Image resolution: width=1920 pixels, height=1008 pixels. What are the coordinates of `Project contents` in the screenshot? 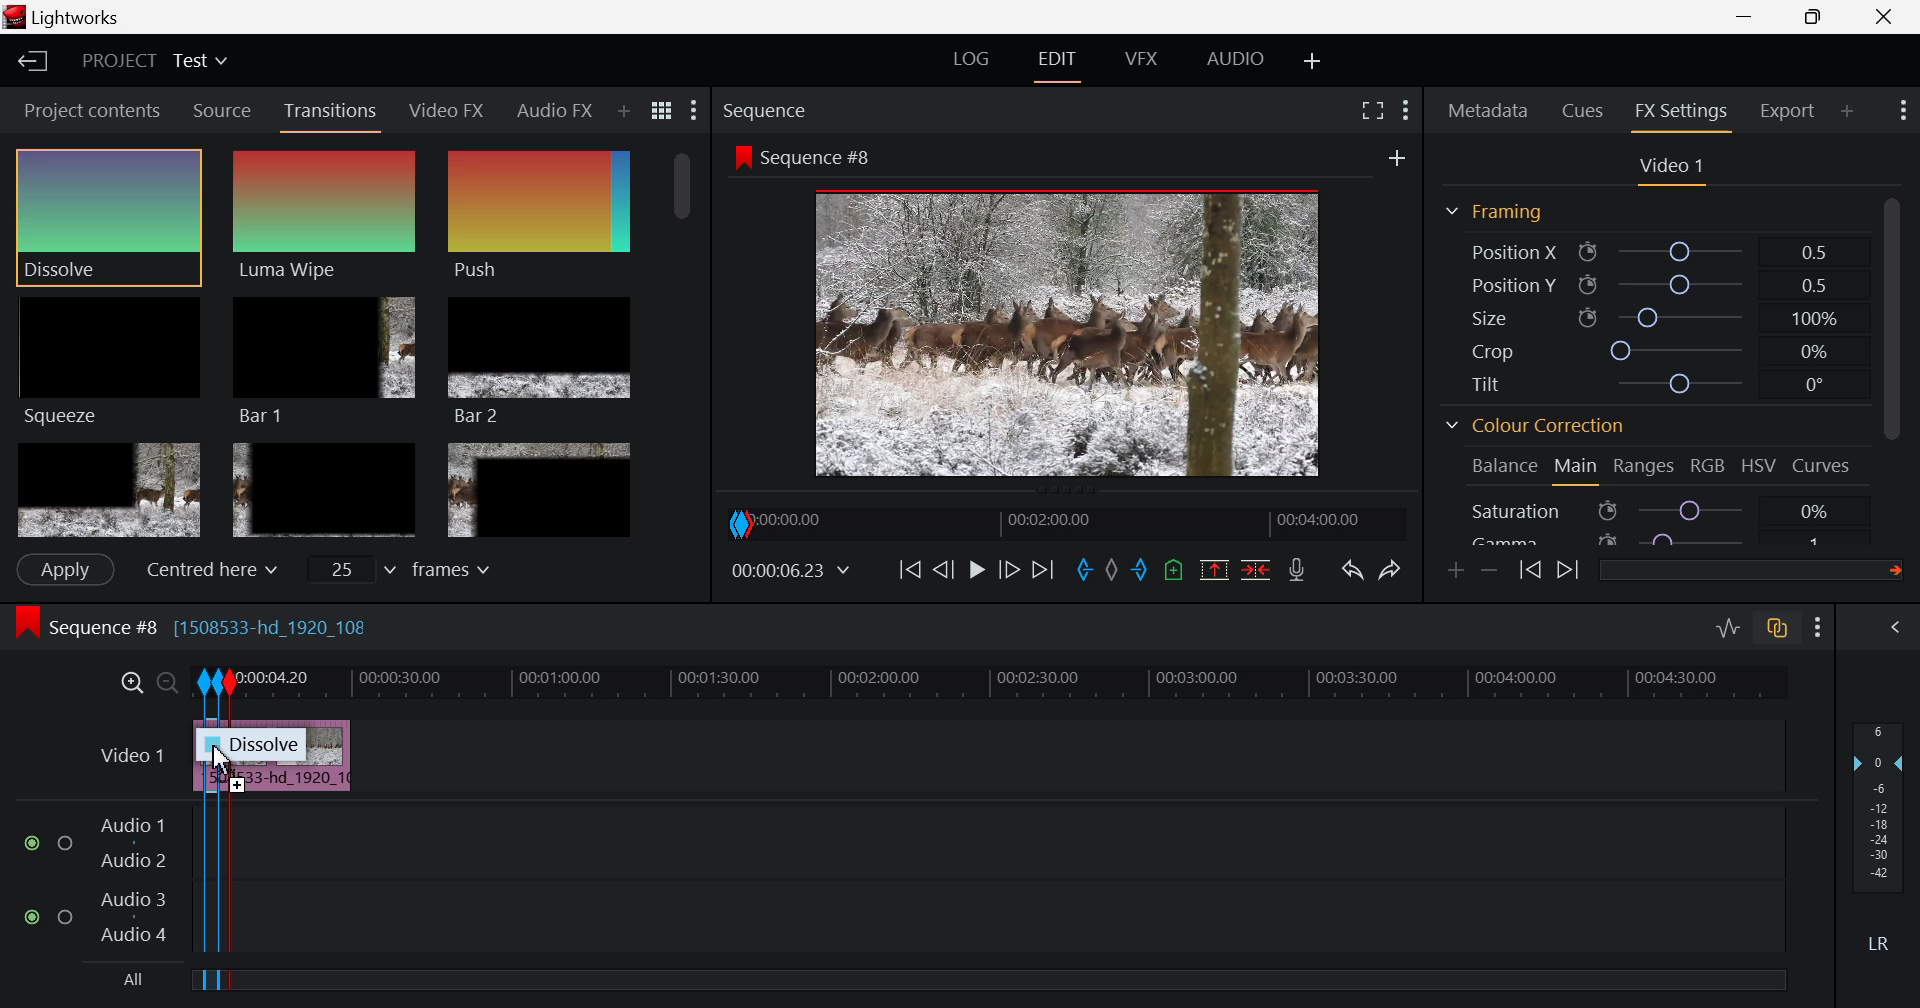 It's located at (85, 111).